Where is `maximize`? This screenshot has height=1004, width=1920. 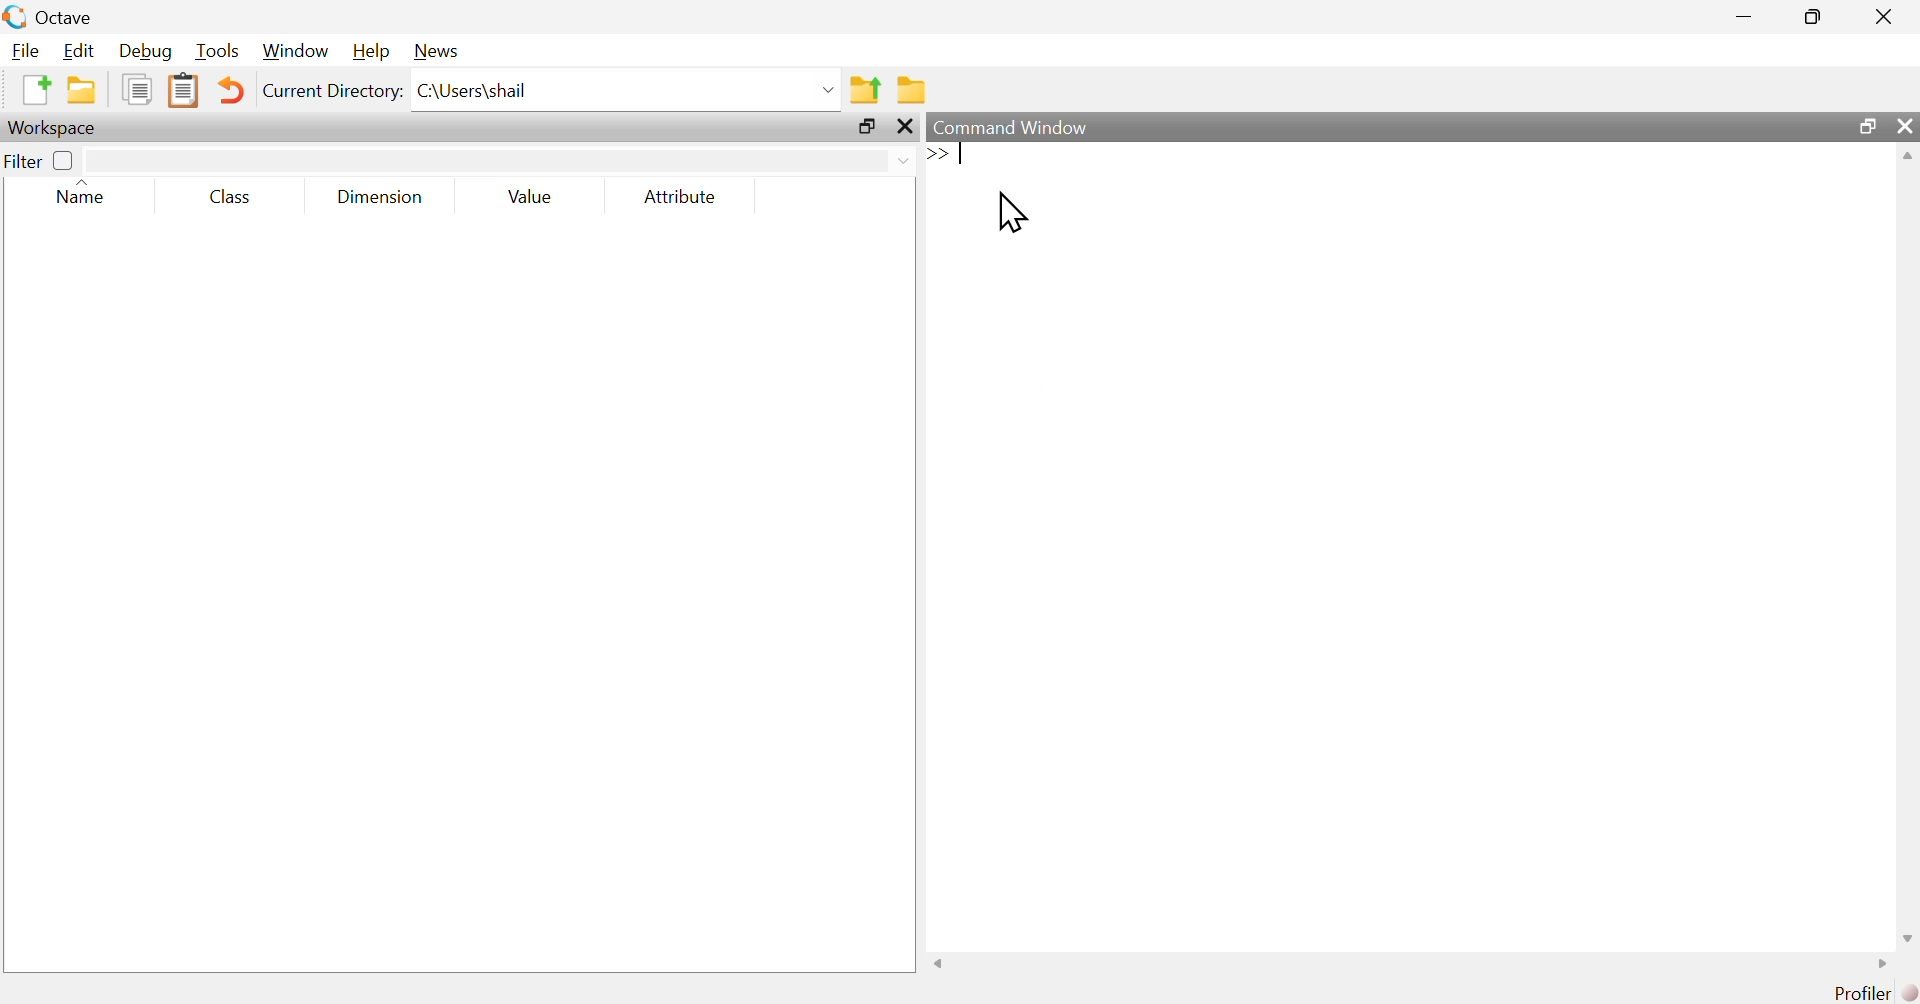 maximize is located at coordinates (866, 128).